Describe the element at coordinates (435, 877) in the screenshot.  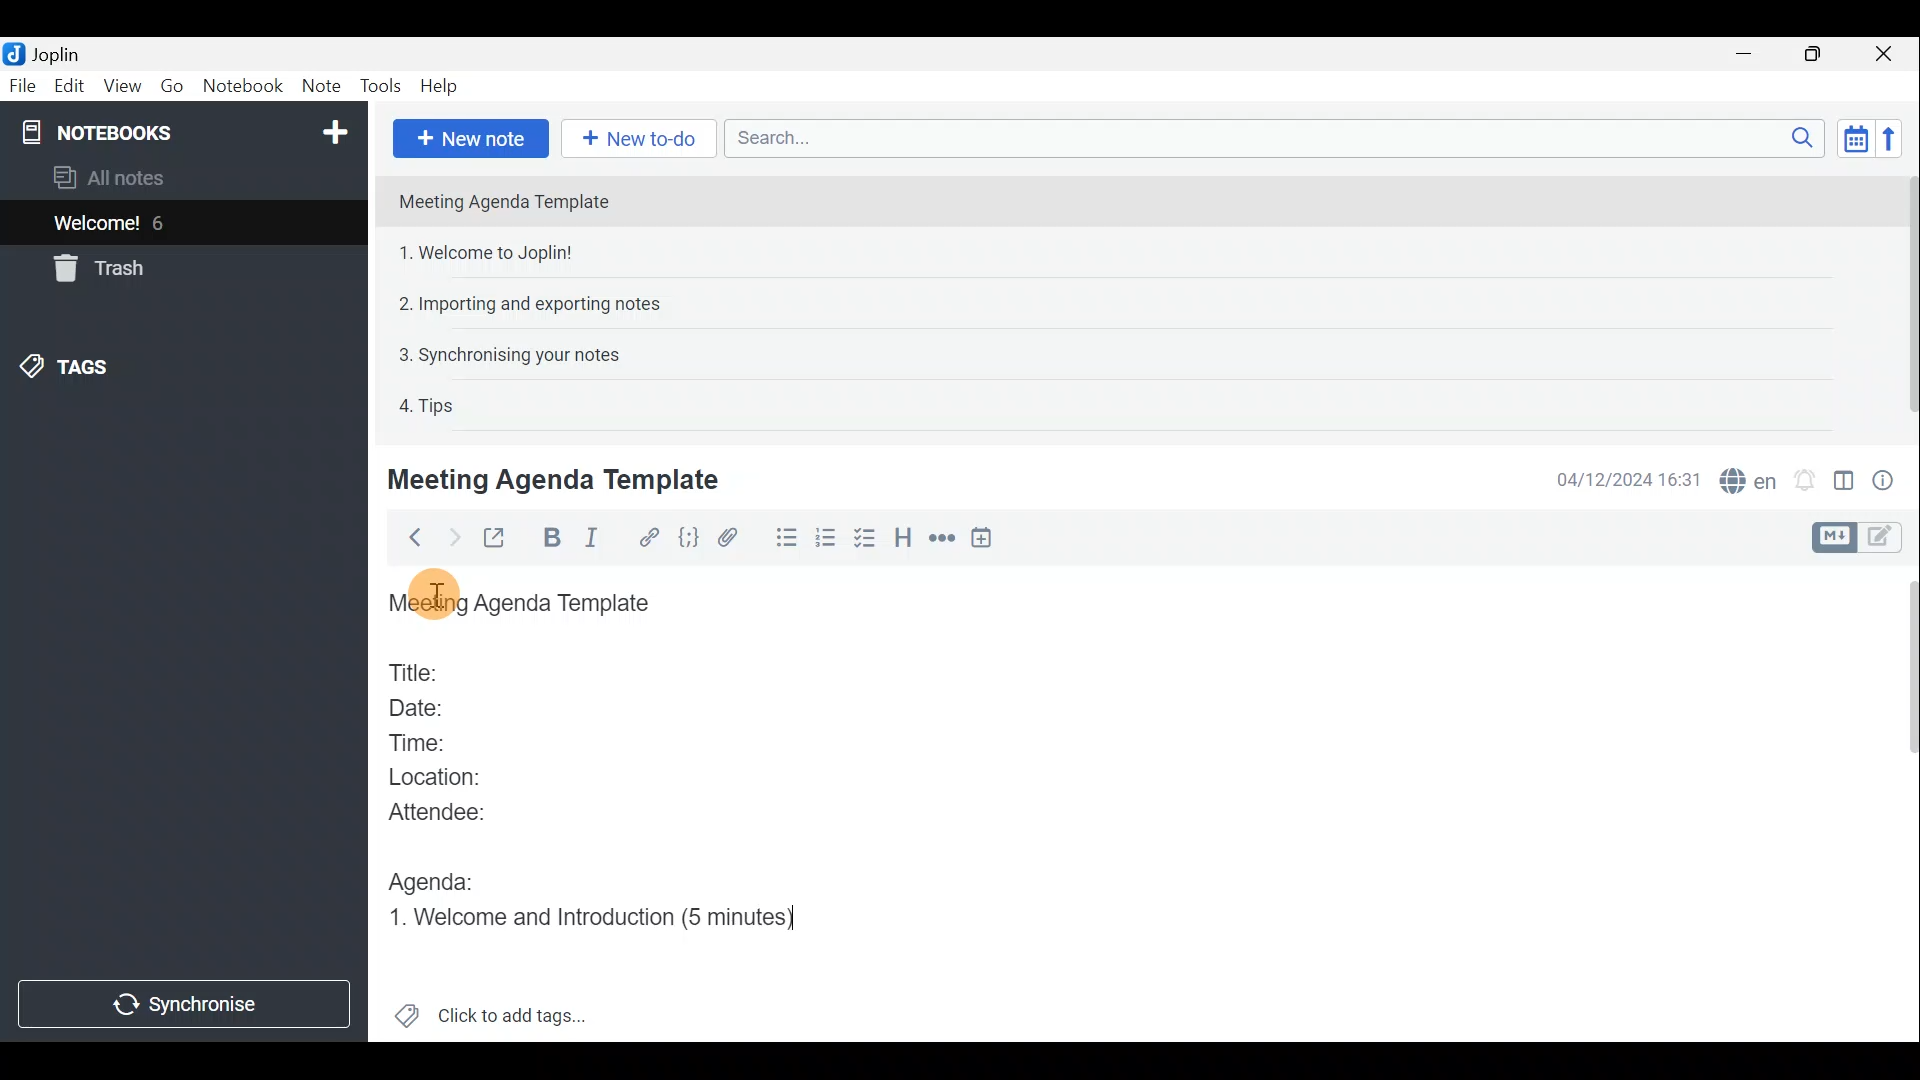
I see `Agenda:` at that location.